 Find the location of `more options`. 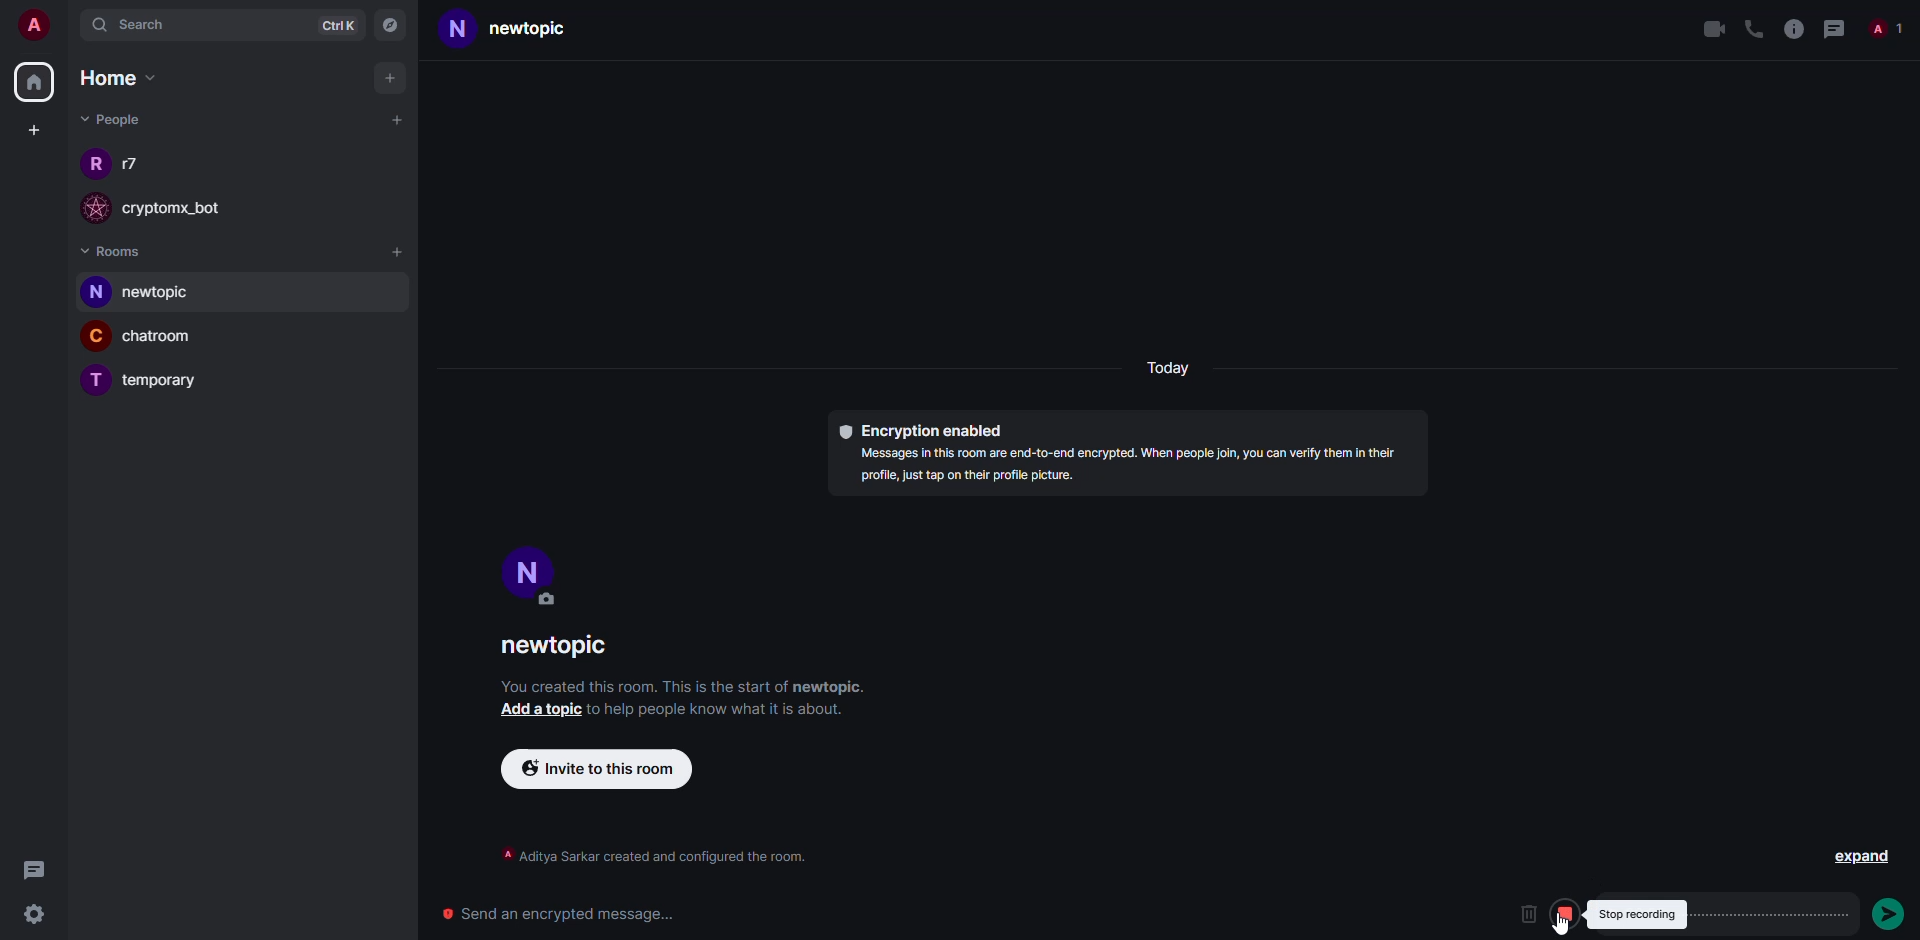

more options is located at coordinates (1819, 914).